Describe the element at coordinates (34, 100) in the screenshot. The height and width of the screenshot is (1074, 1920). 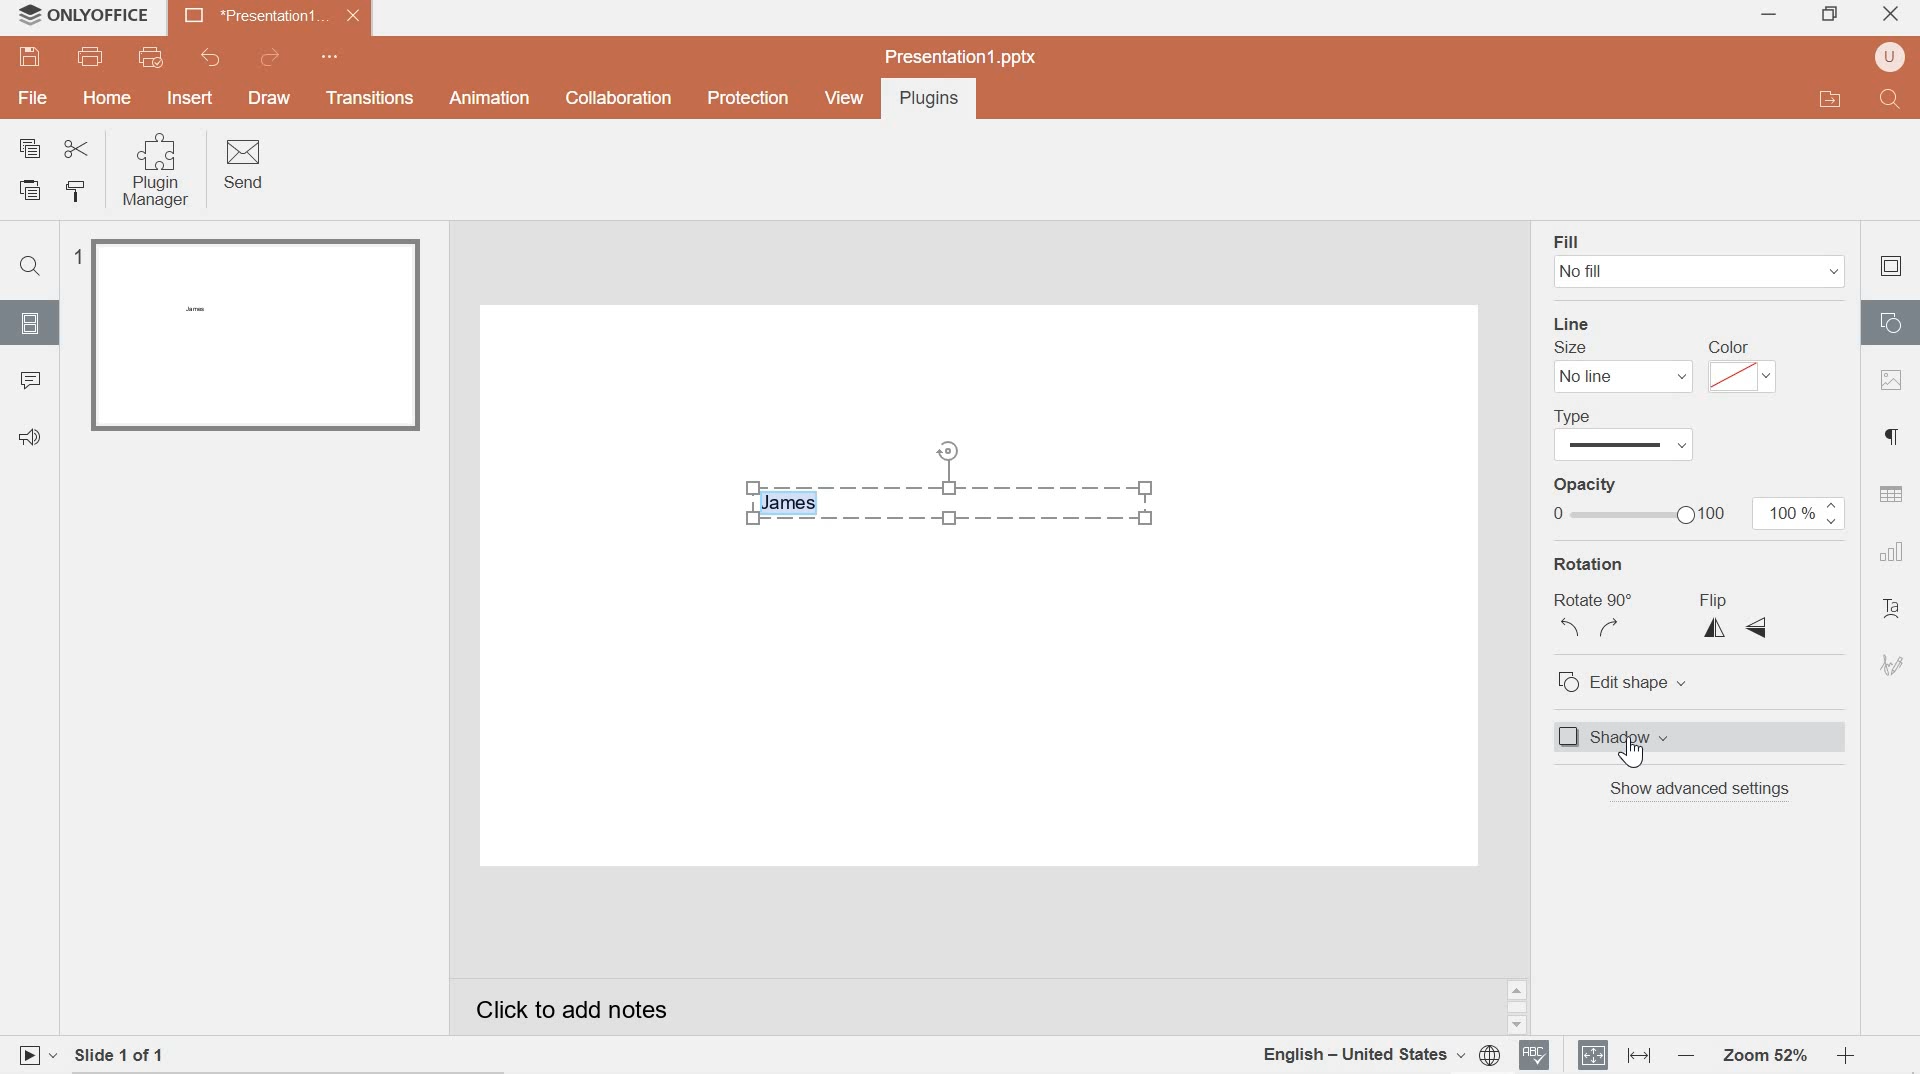
I see `file` at that location.